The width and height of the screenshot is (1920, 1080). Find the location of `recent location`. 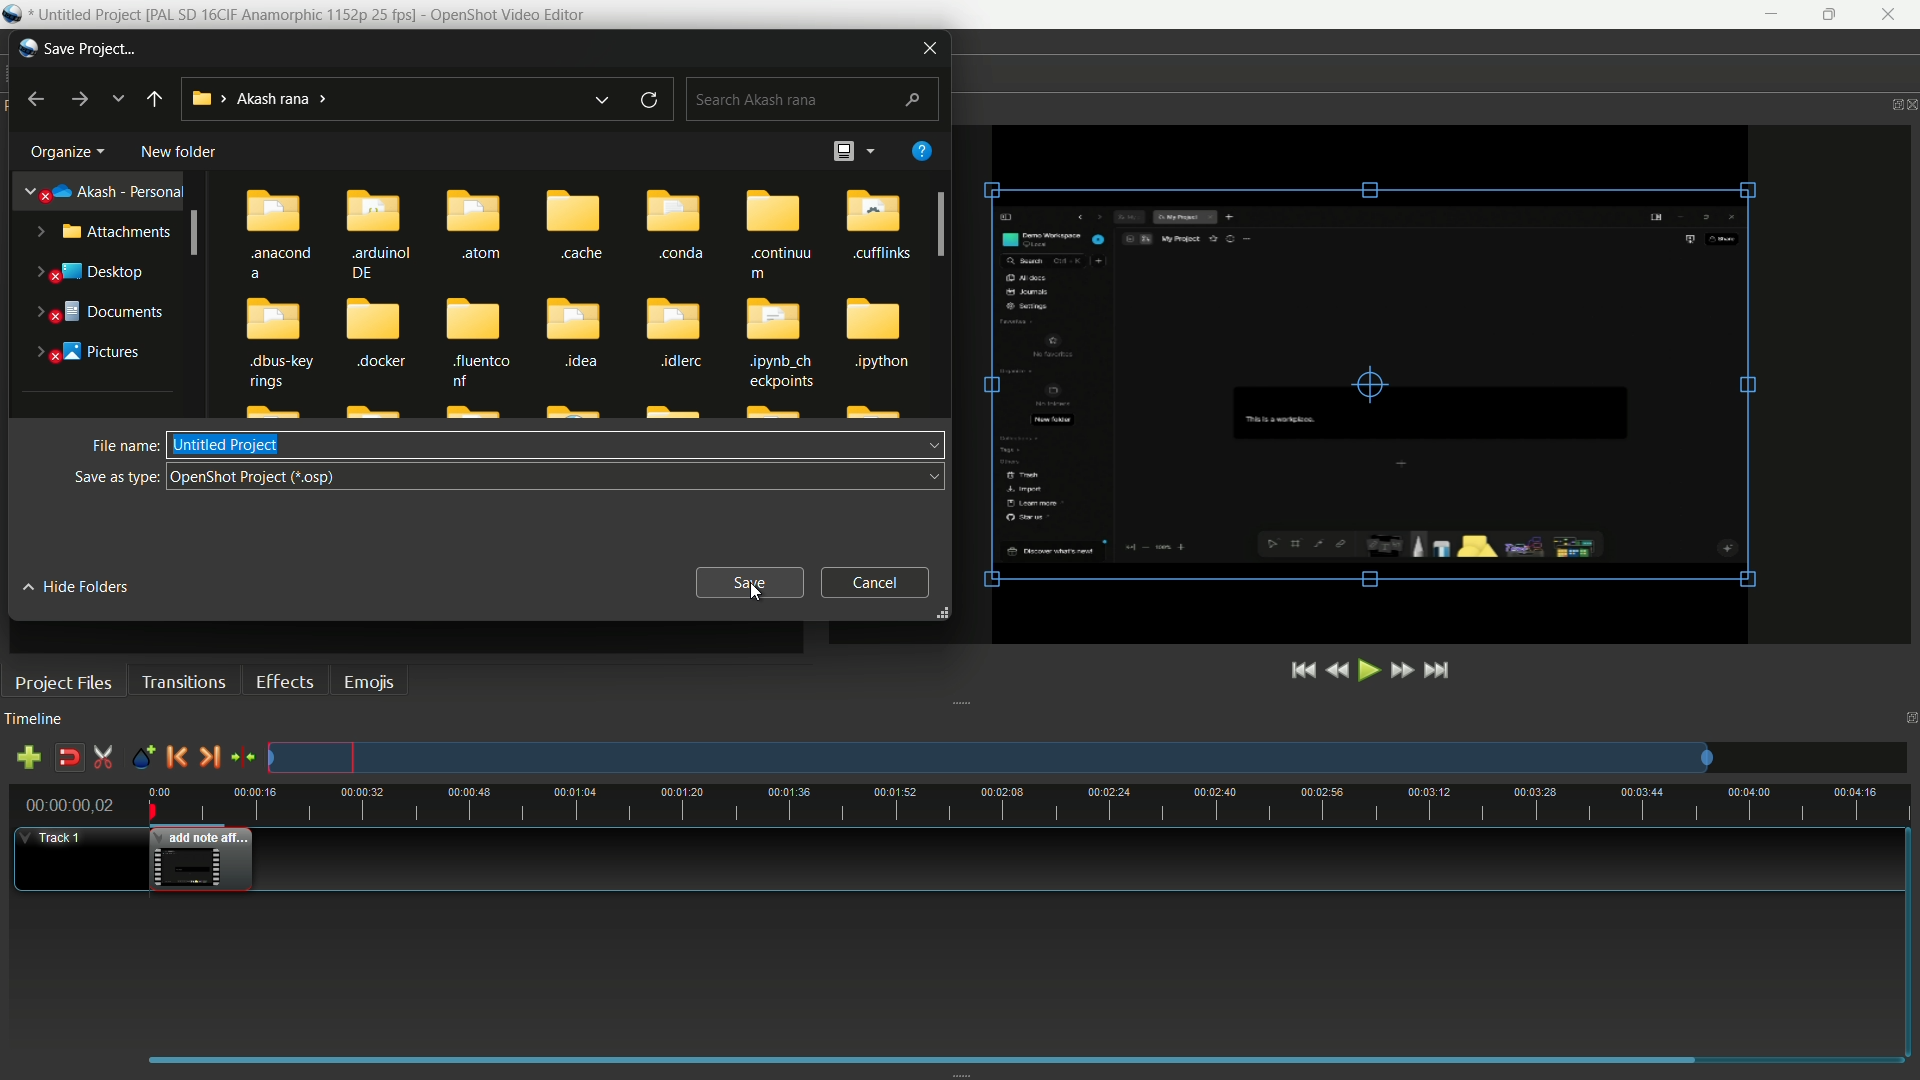

recent location is located at coordinates (117, 99).